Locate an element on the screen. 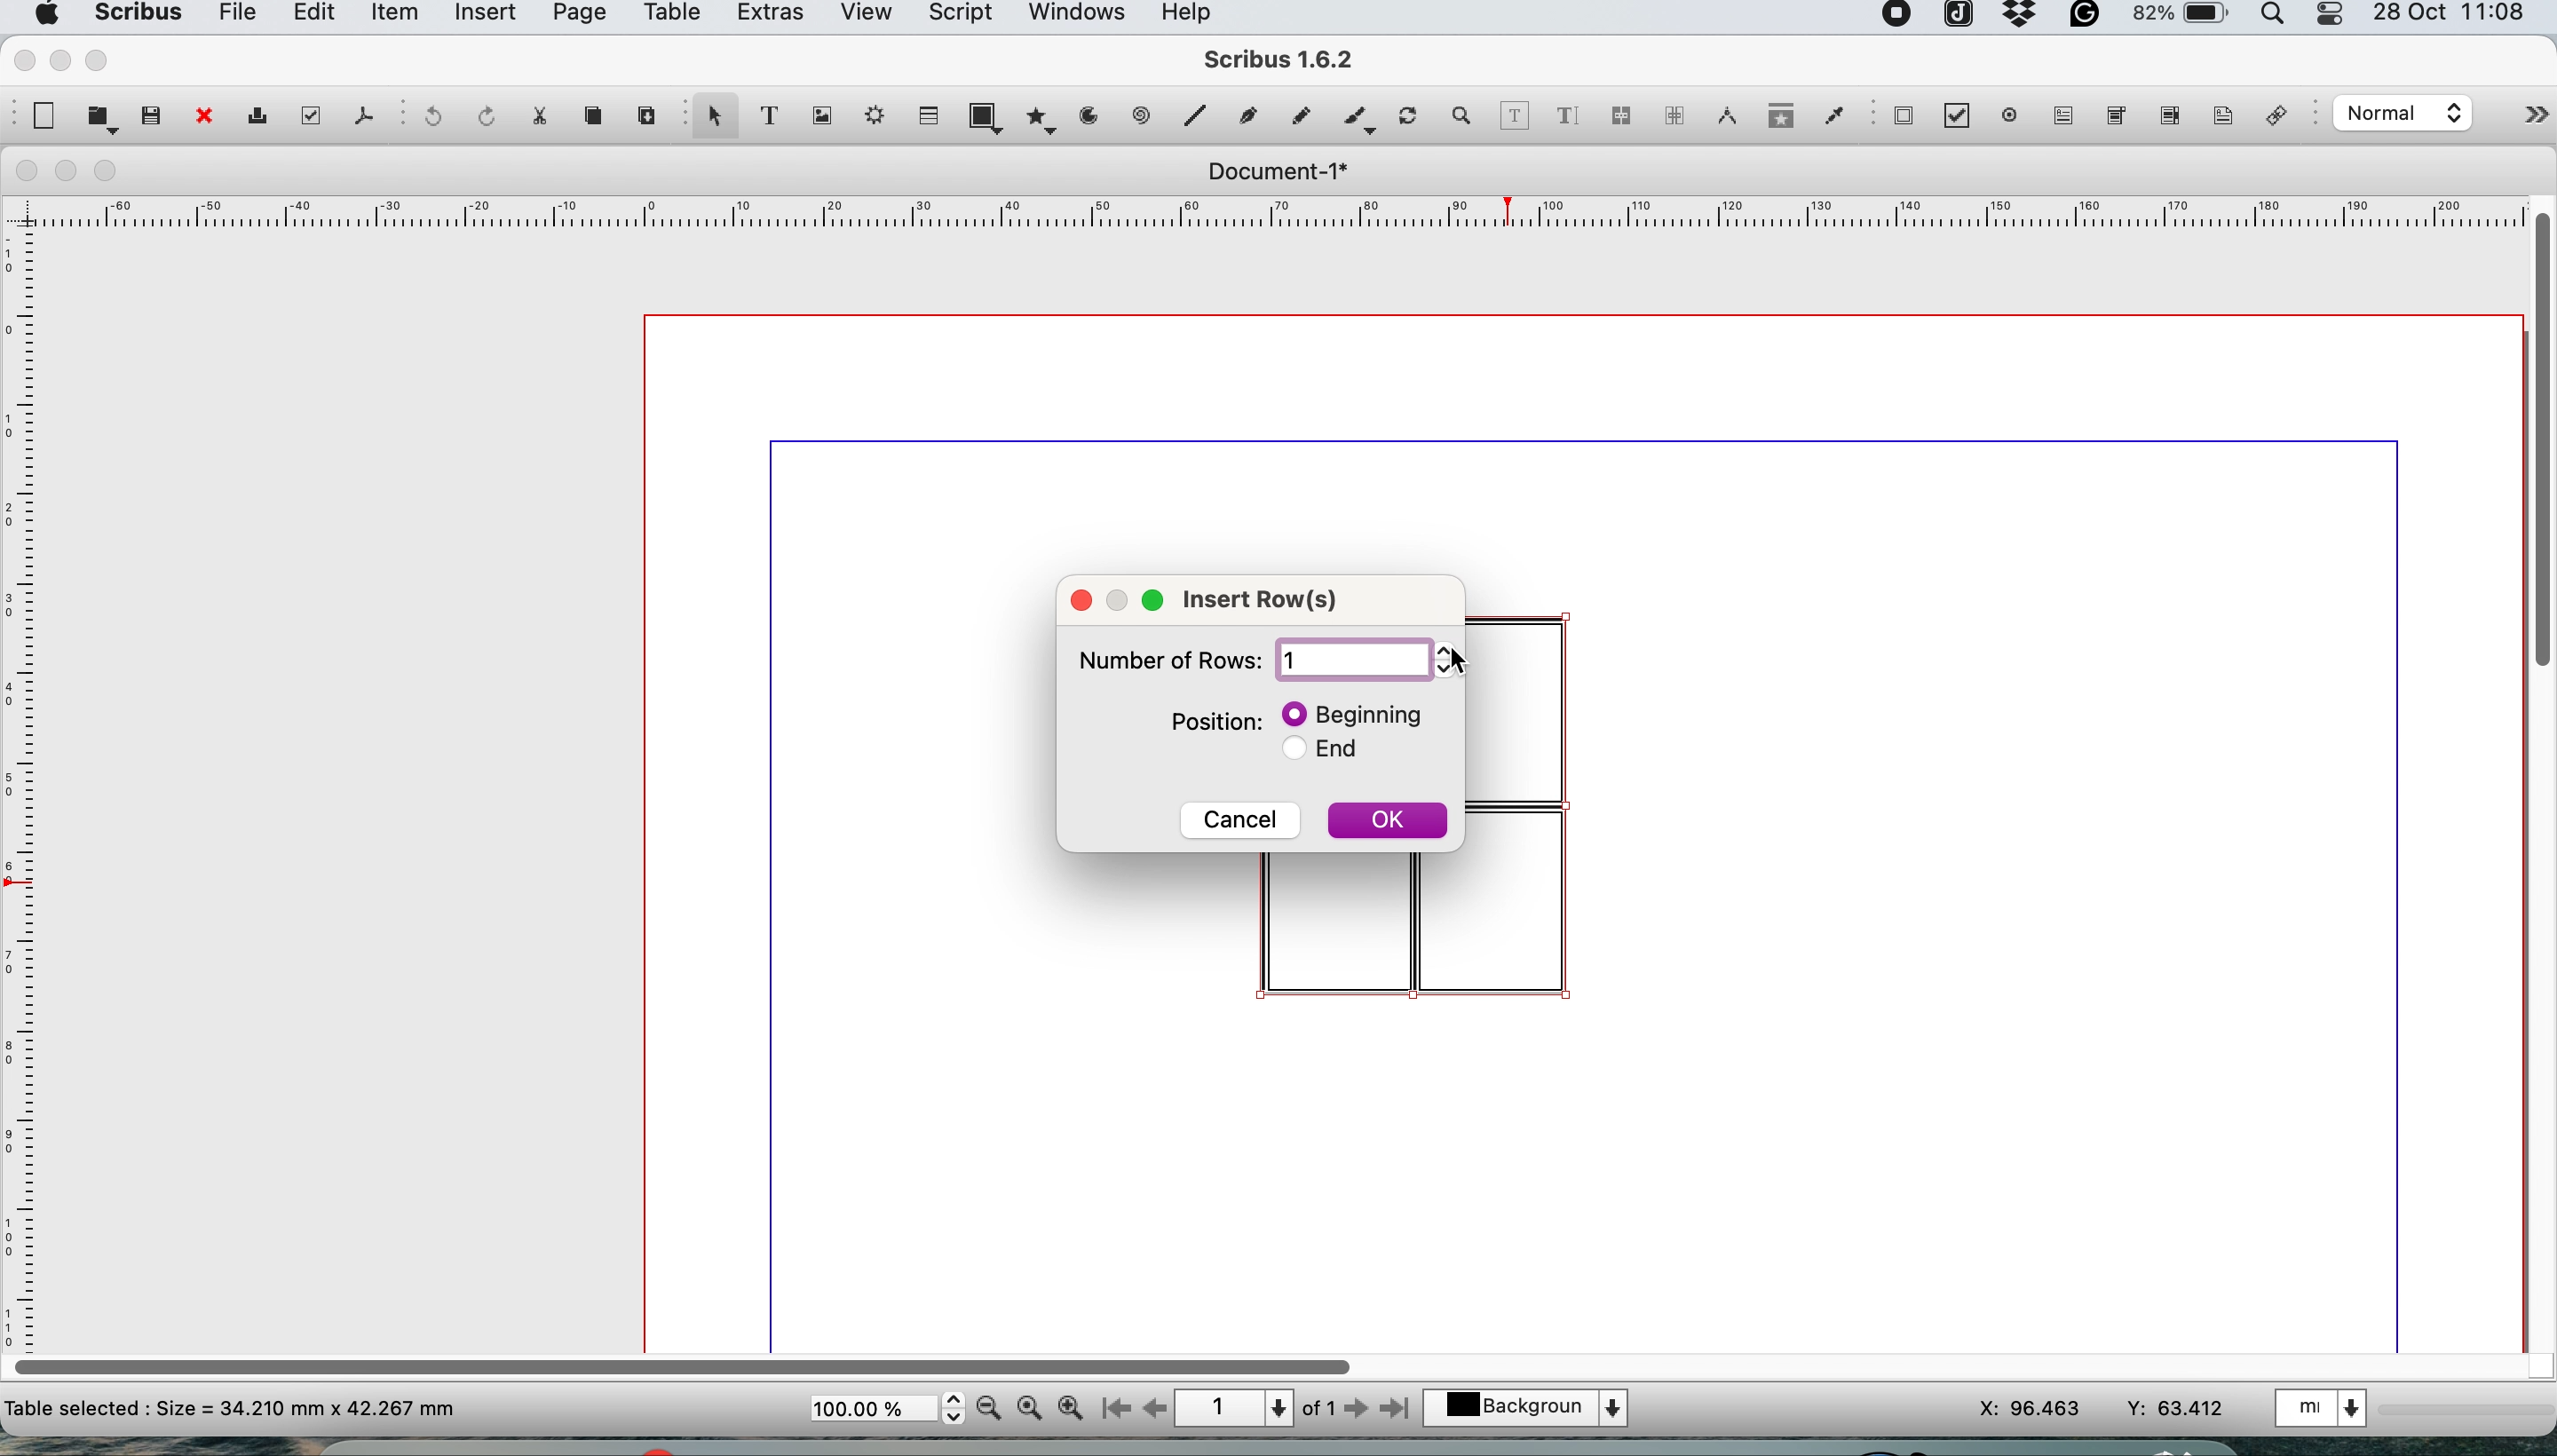 The width and height of the screenshot is (2557, 1456). minimise is located at coordinates (59, 60).